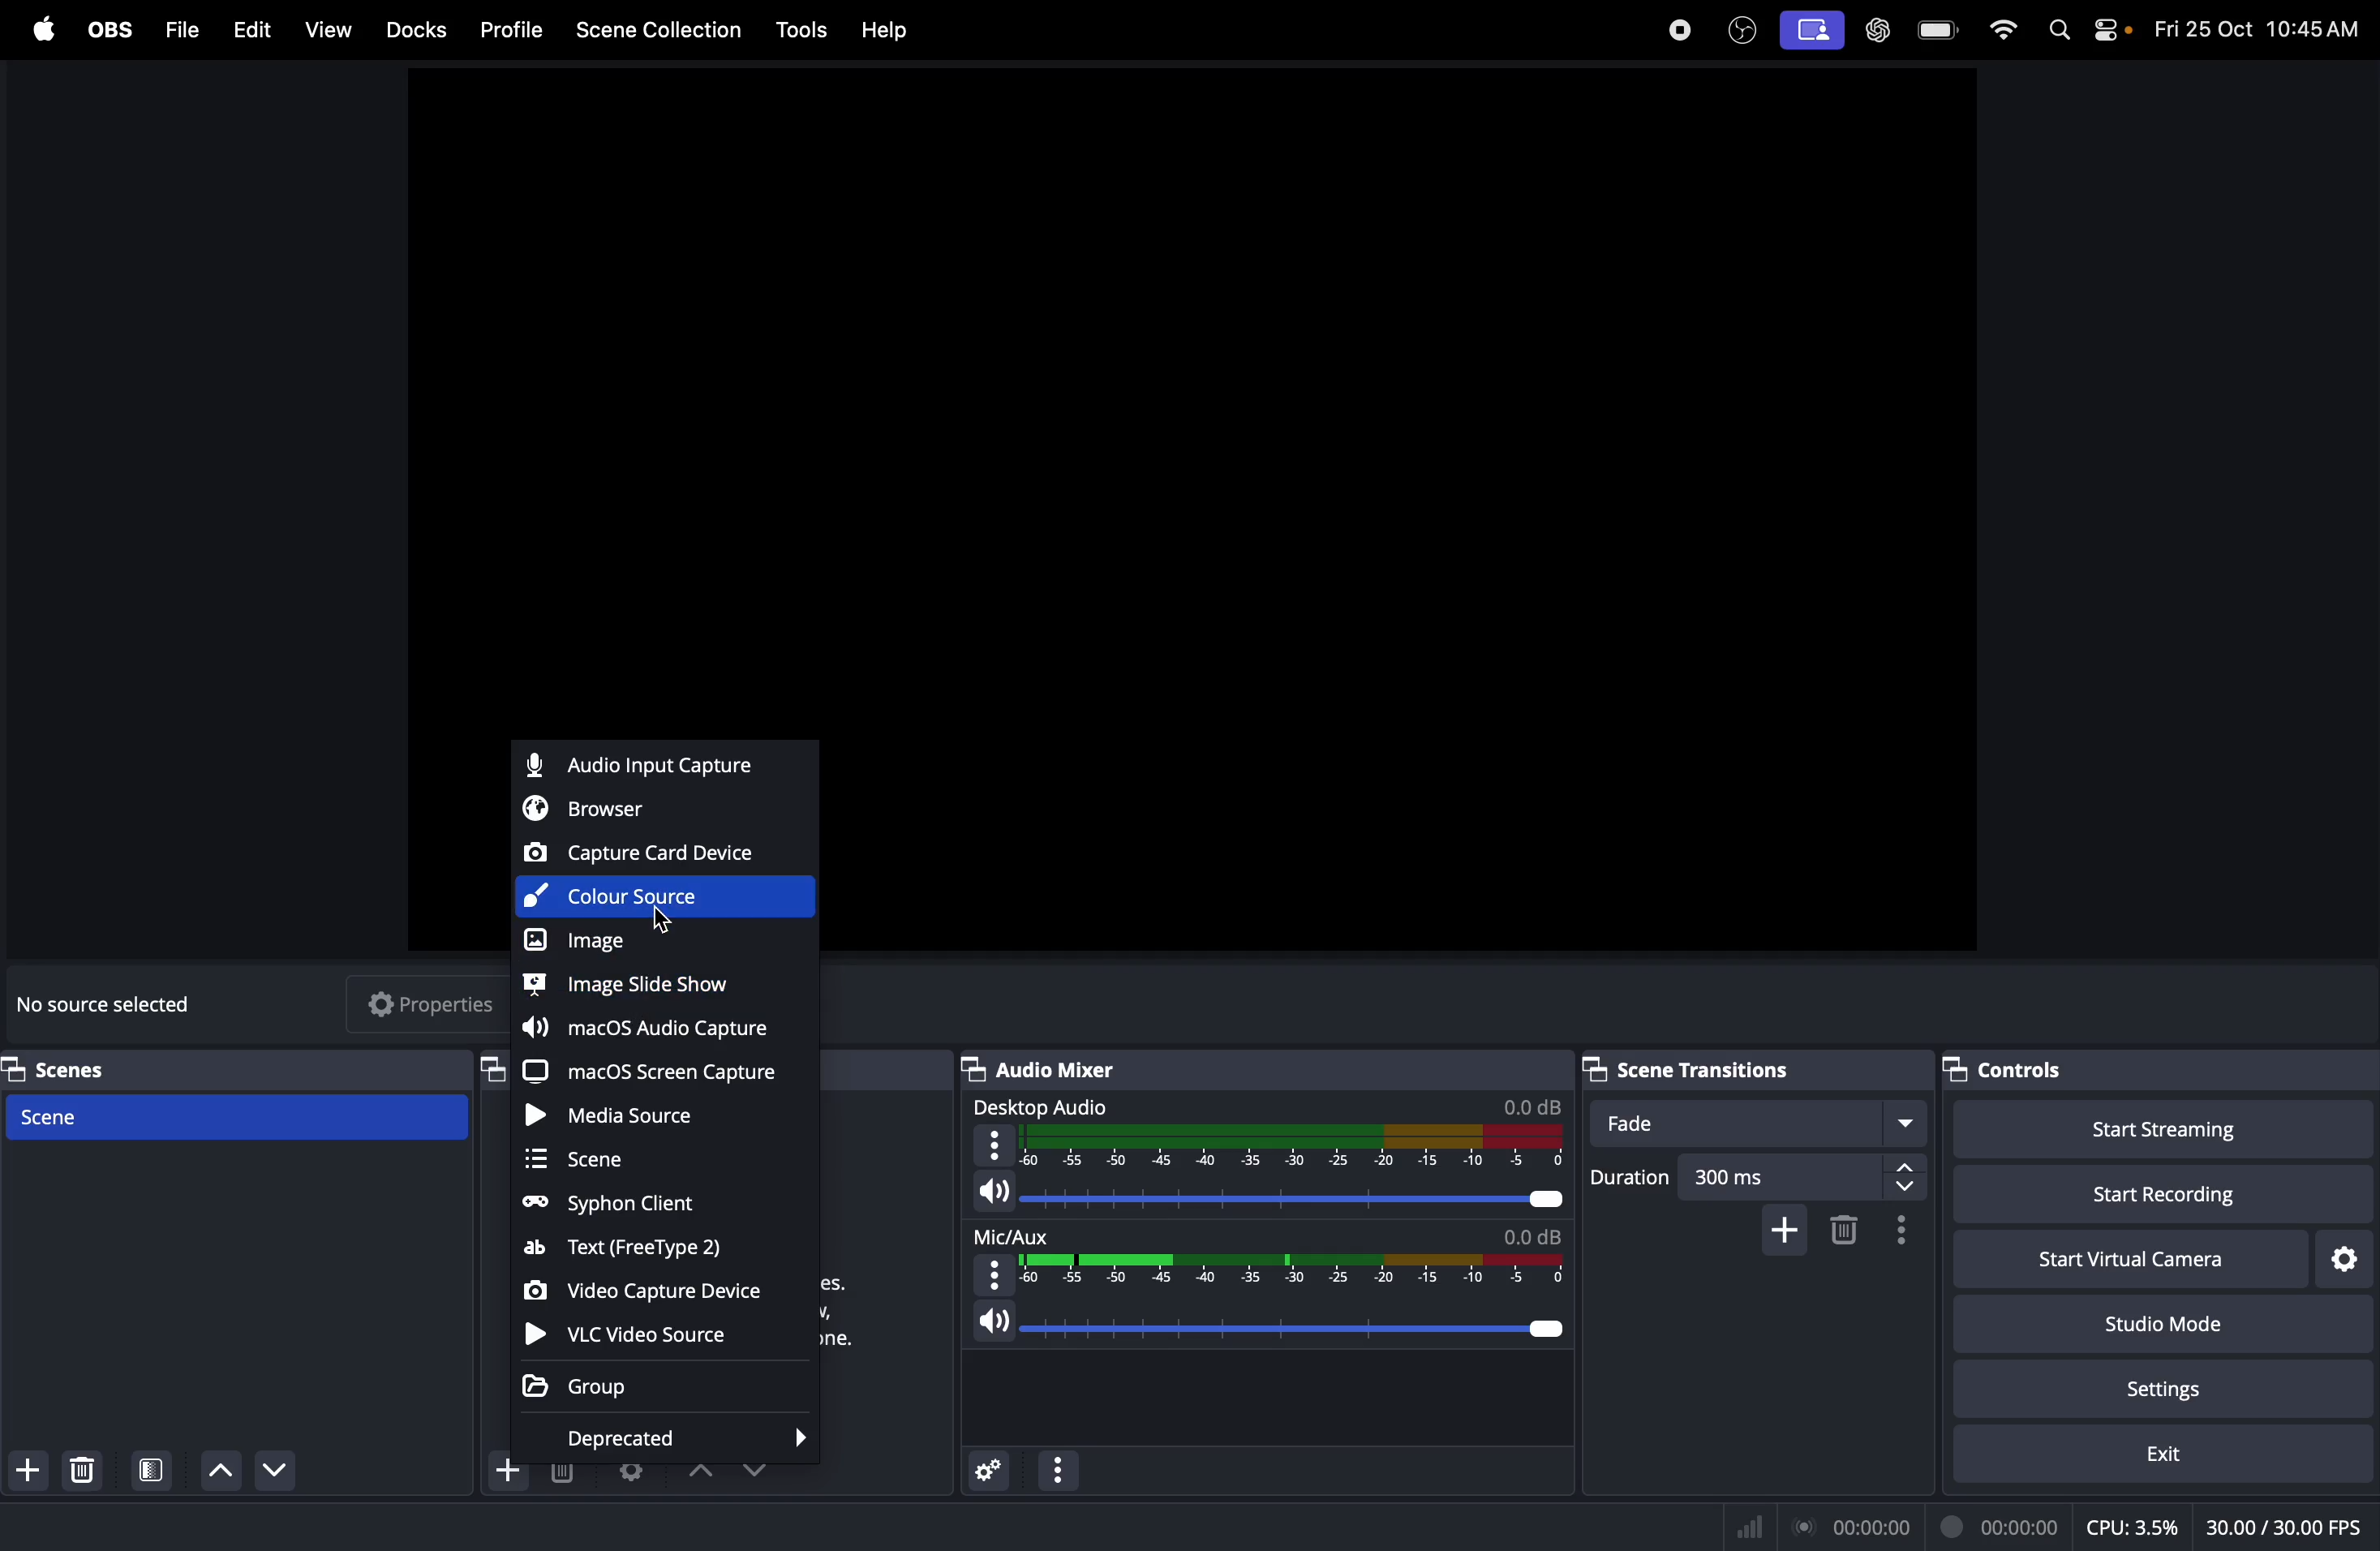  I want to click on Syphon client, so click(618, 1203).